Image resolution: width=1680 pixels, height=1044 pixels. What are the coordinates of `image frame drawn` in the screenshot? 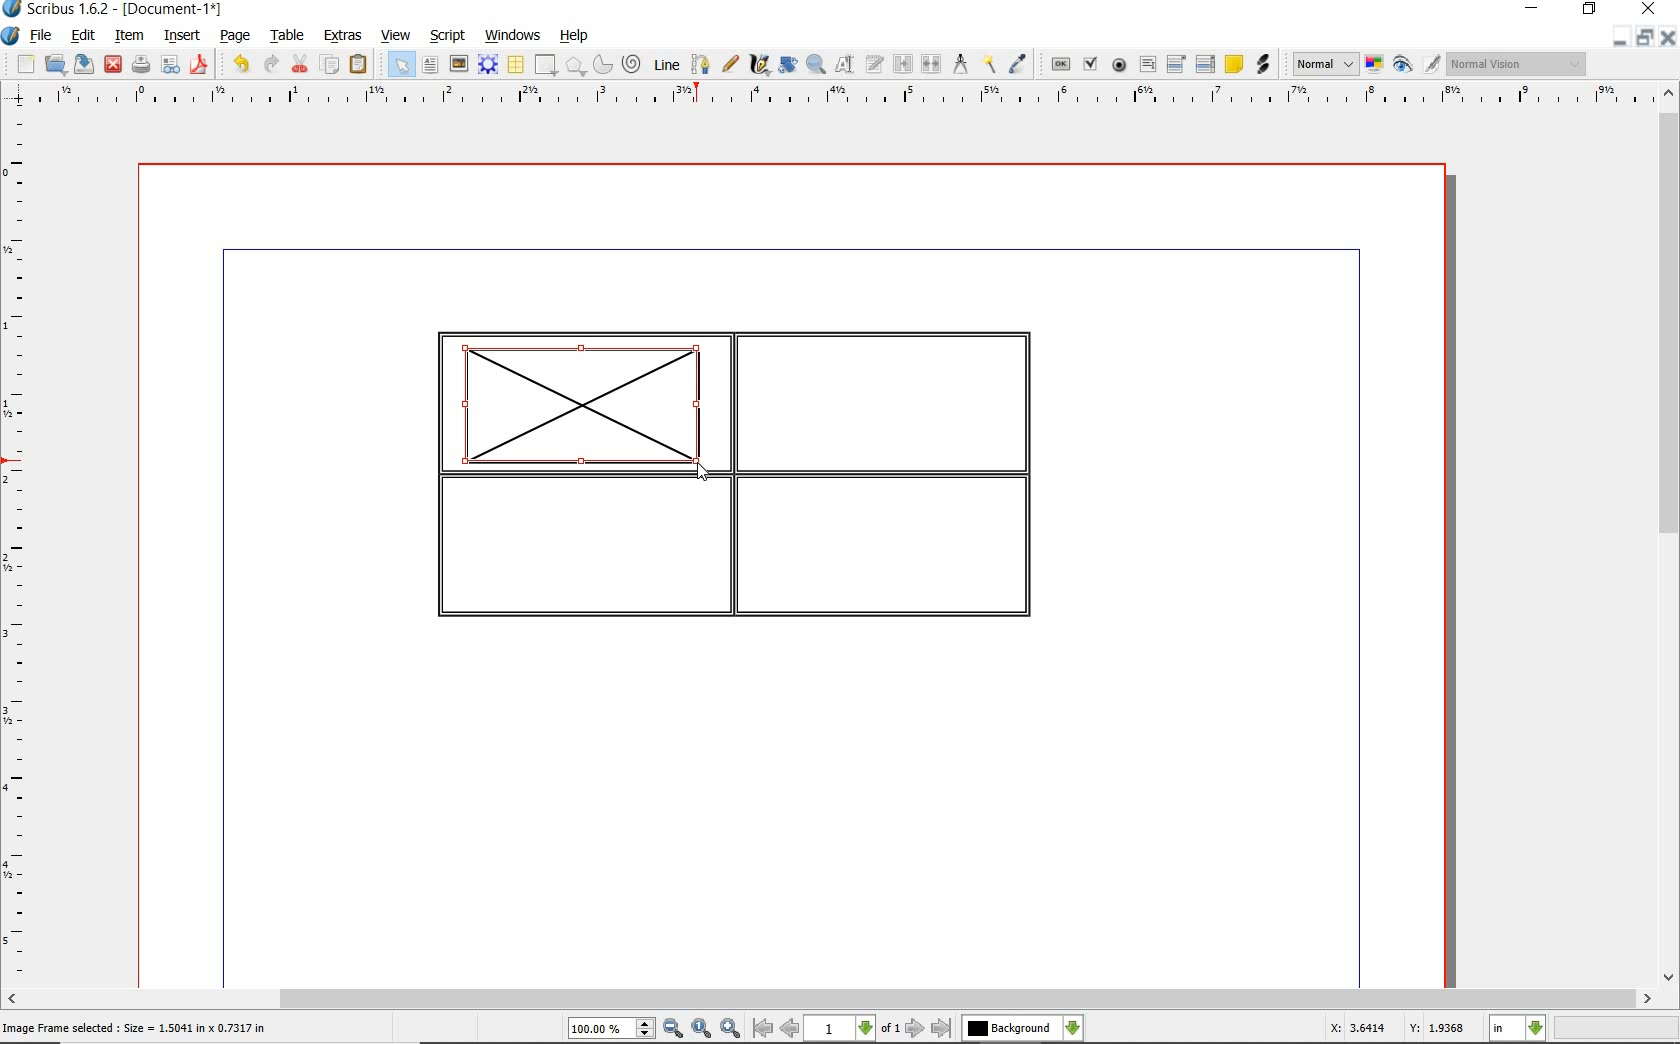 It's located at (588, 406).